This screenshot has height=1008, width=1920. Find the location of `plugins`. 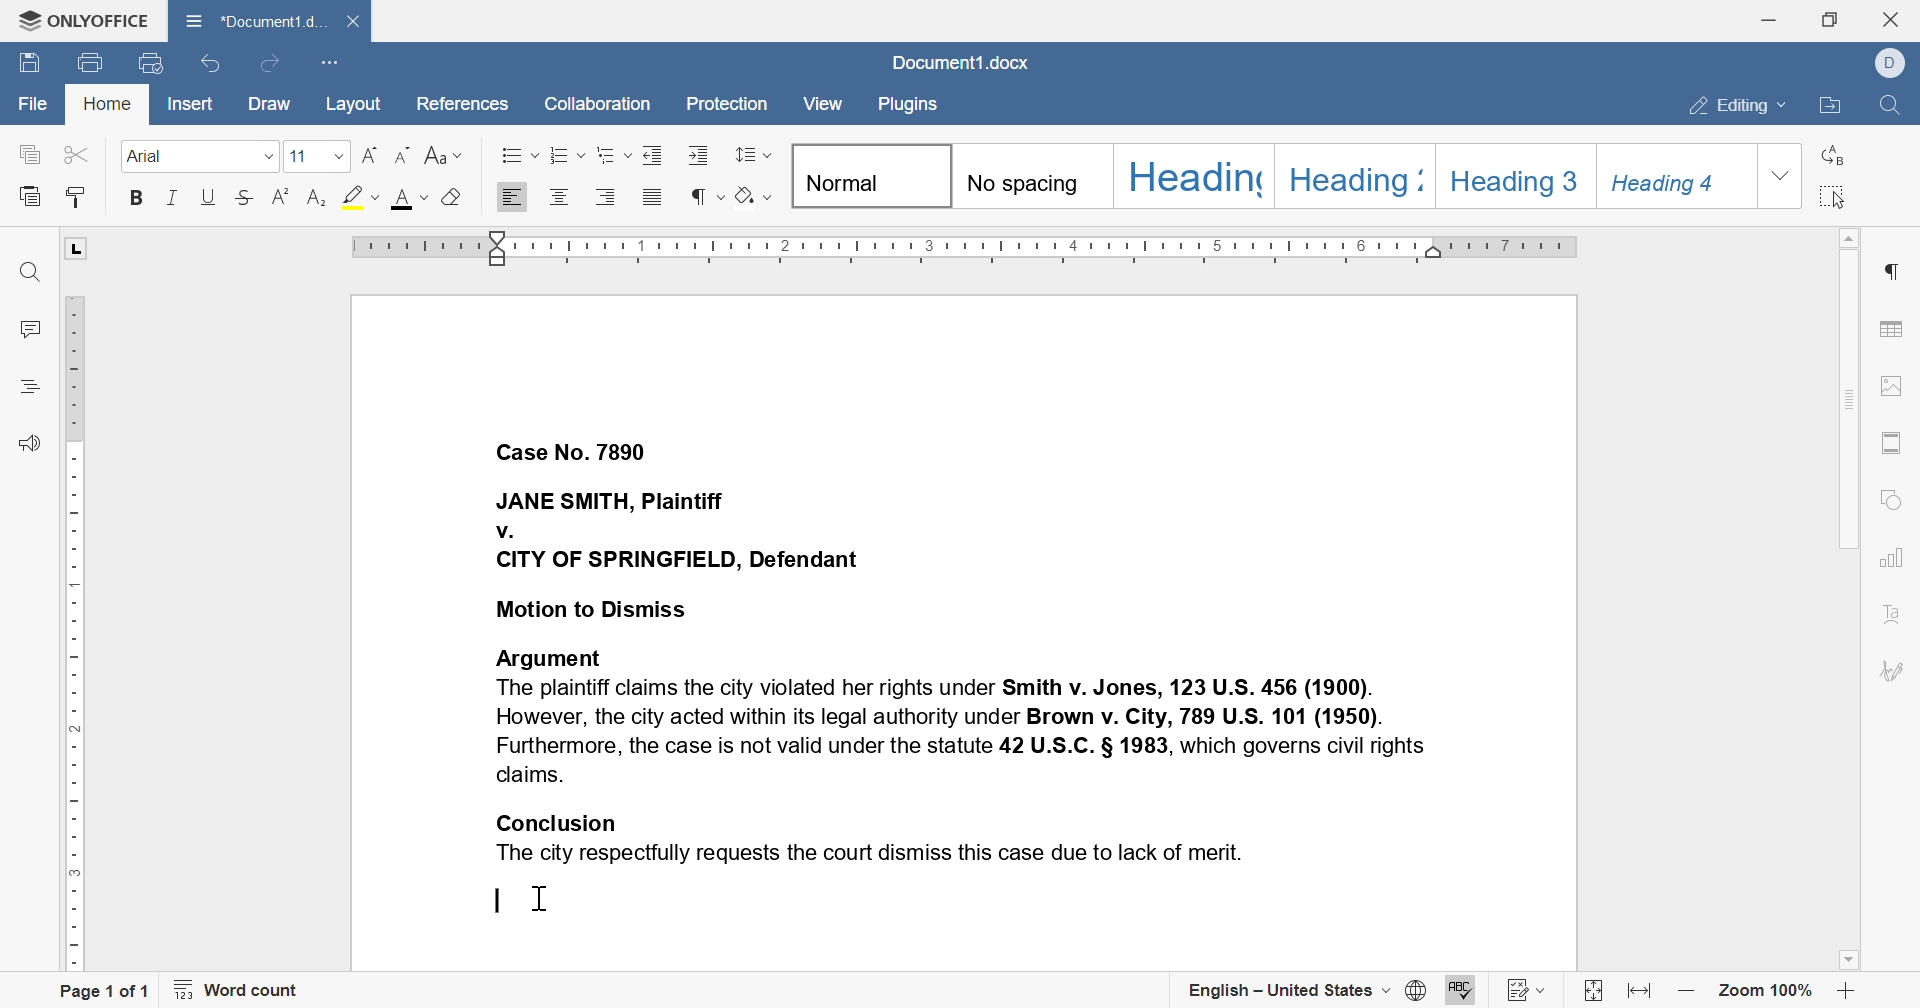

plugins is located at coordinates (910, 107).